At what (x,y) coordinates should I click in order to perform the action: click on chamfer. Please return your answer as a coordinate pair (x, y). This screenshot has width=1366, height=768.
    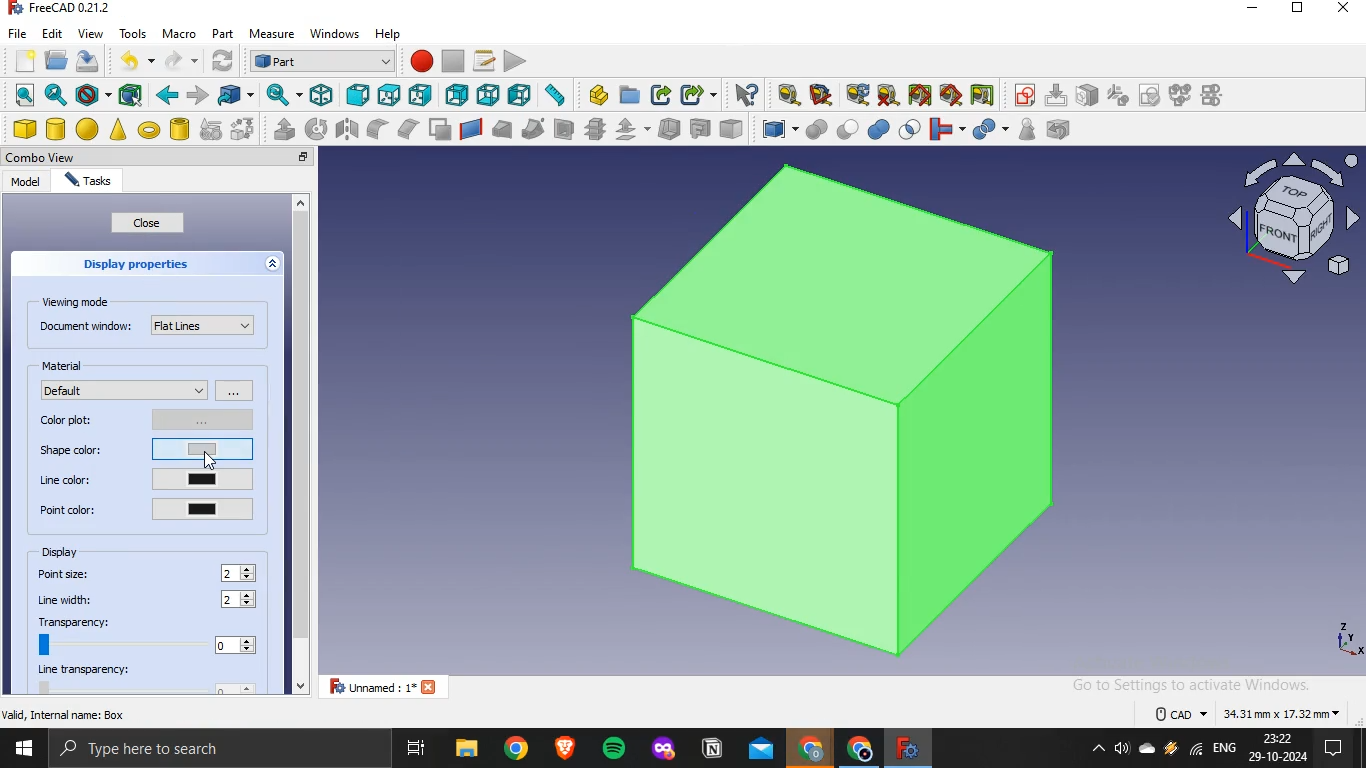
    Looking at the image, I should click on (407, 128).